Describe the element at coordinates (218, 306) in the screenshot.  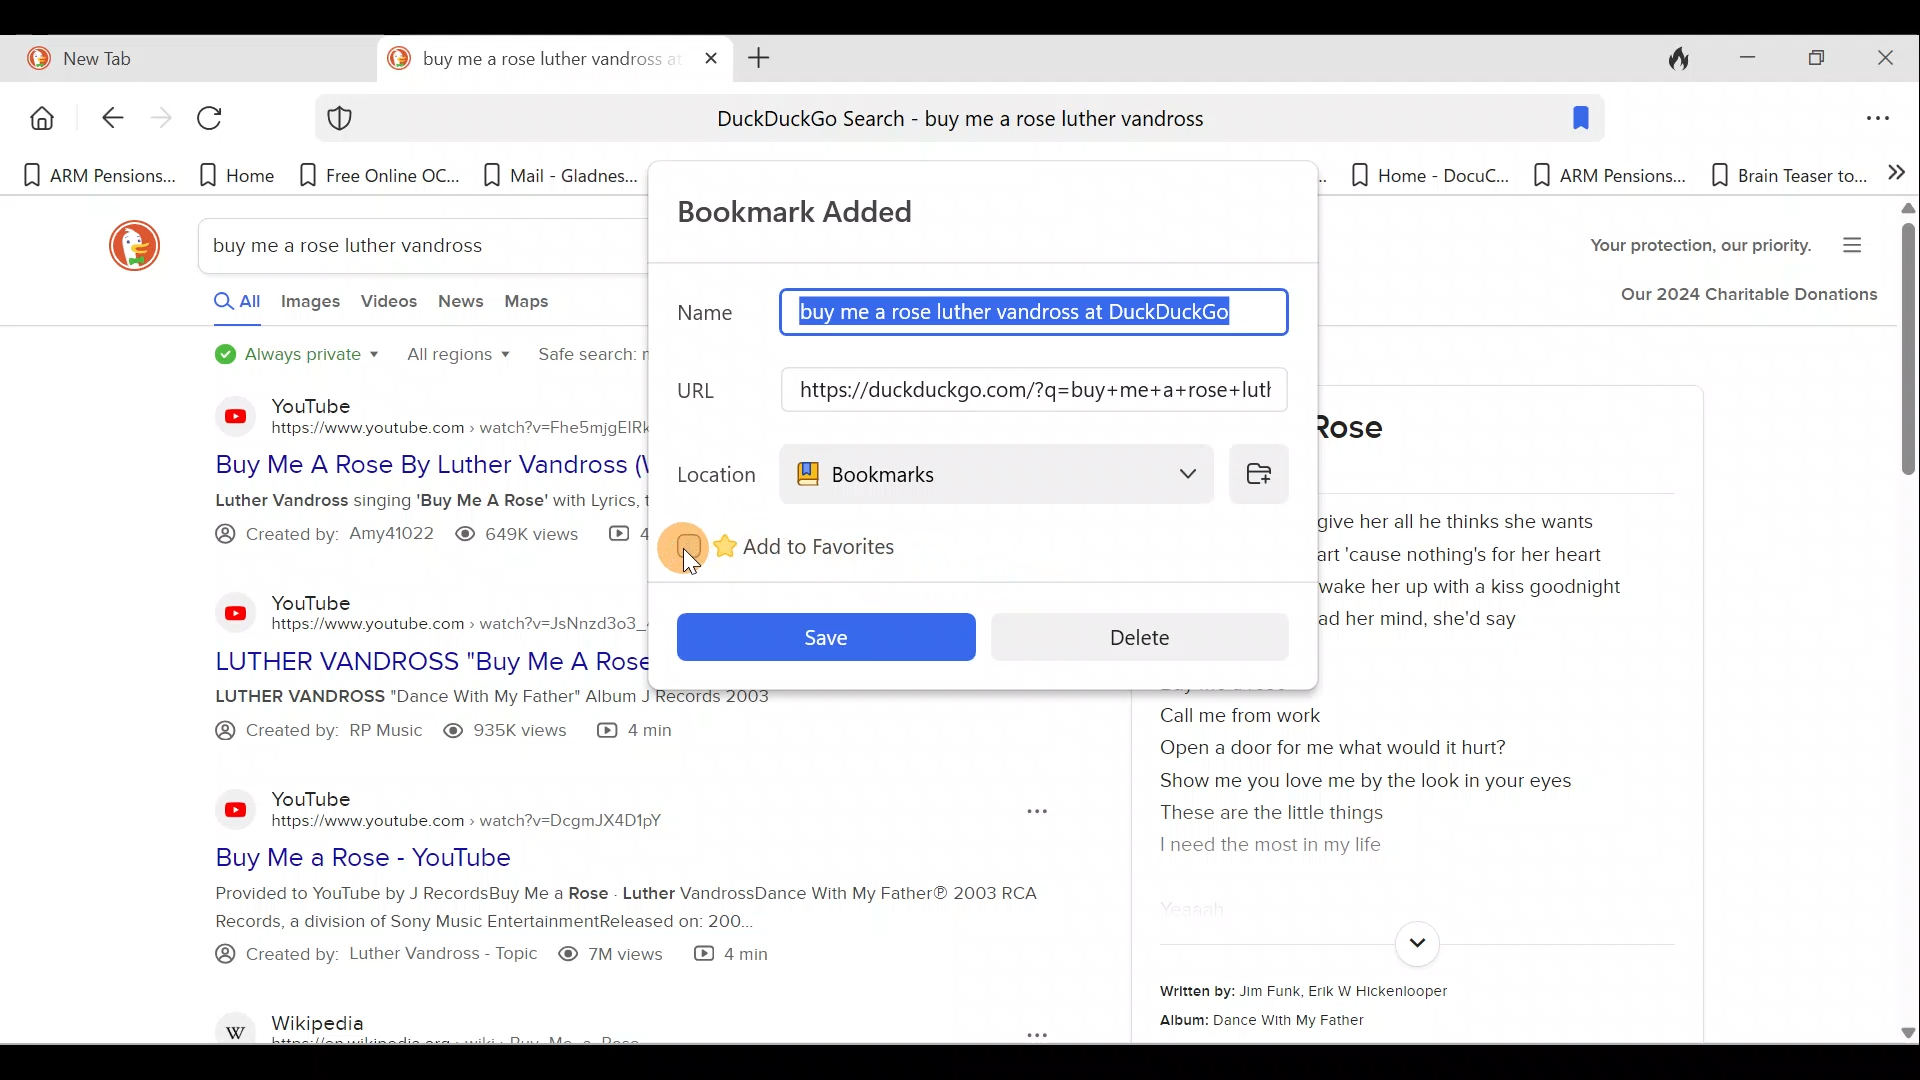
I see `All` at that location.